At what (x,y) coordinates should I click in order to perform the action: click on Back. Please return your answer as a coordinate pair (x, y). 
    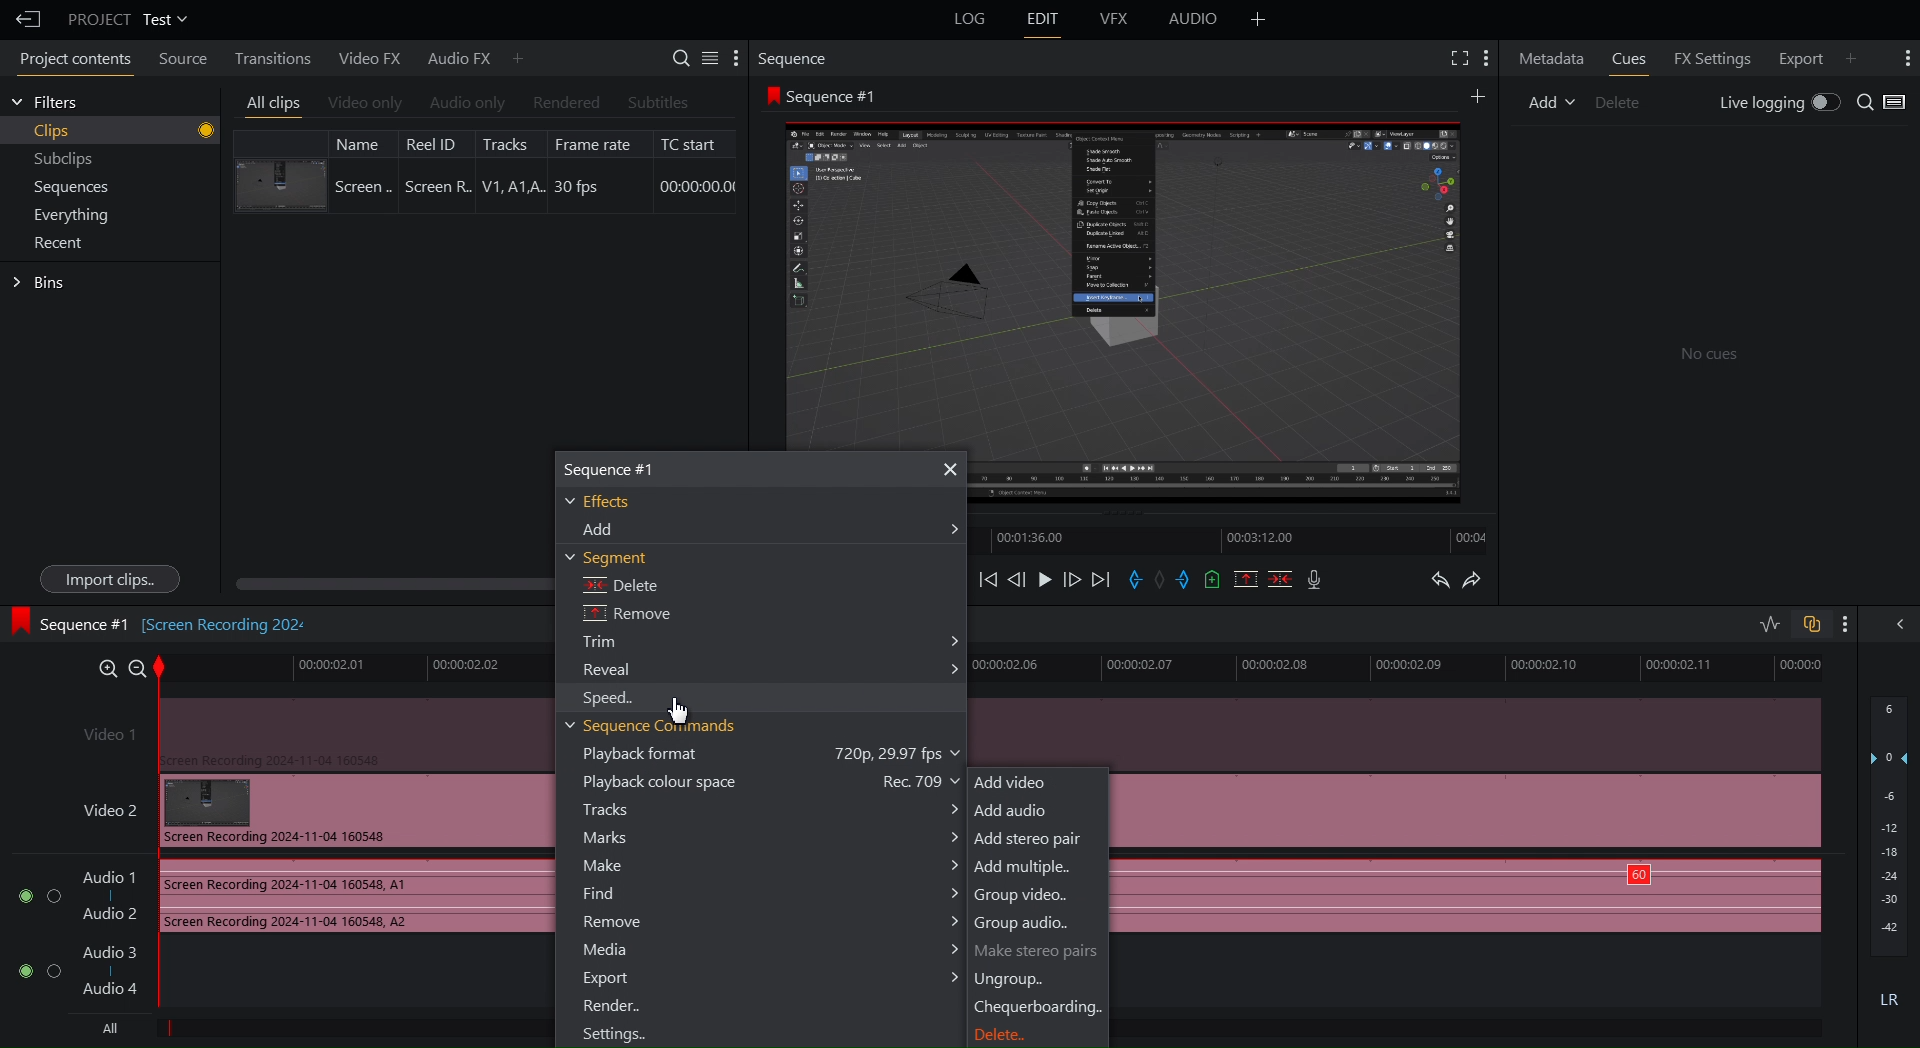
    Looking at the image, I should click on (23, 19).